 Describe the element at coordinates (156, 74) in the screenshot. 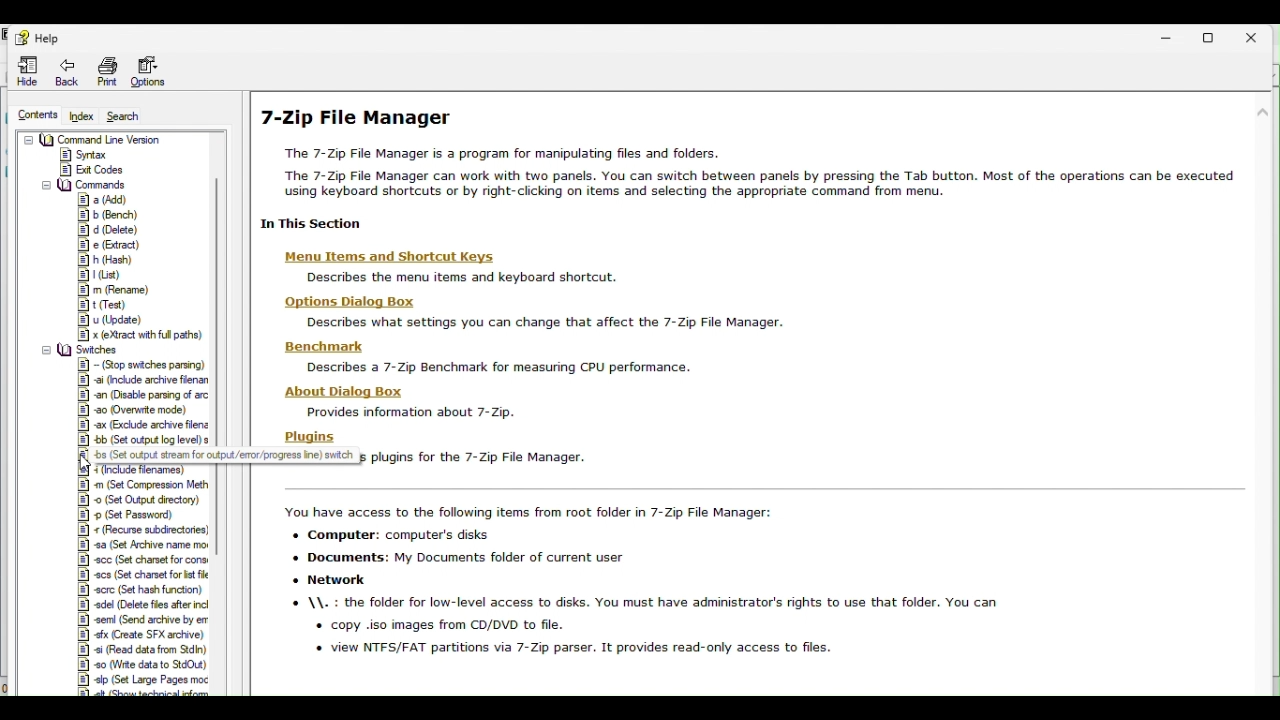

I see `Options` at that location.